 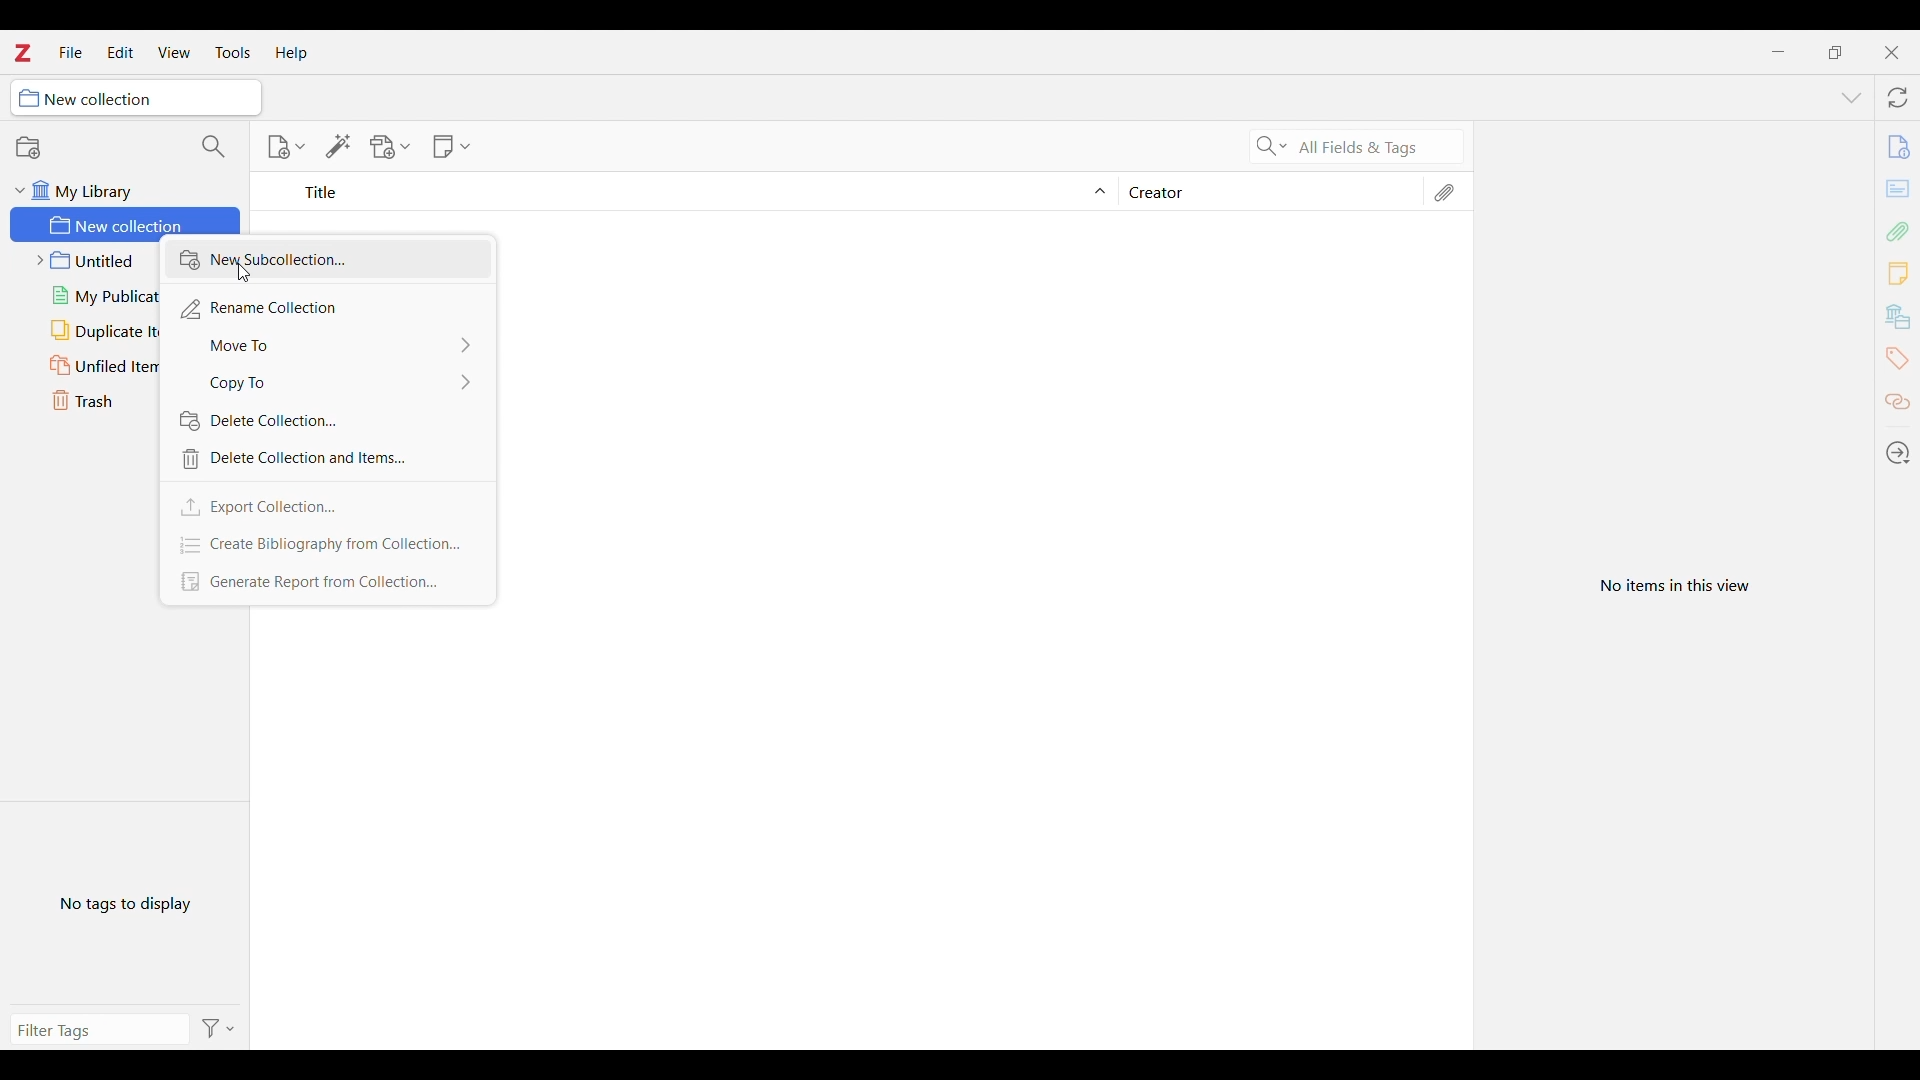 I want to click on Add file options, so click(x=390, y=147).